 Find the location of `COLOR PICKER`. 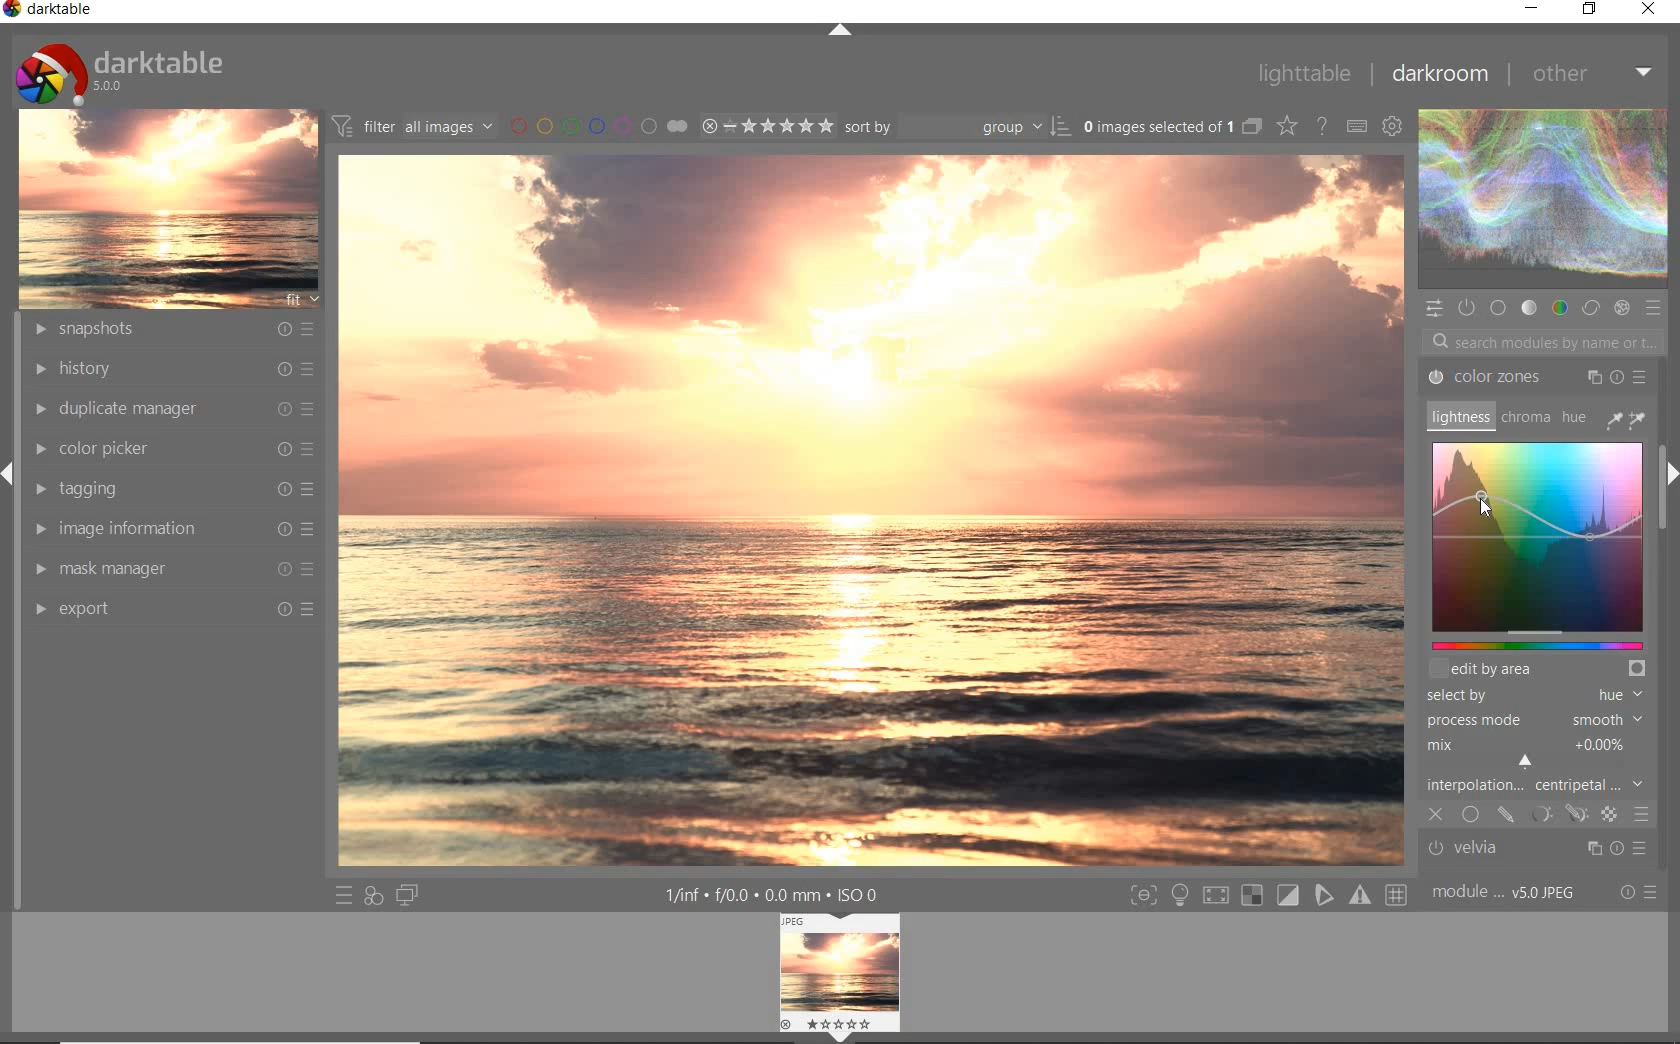

COLOR PICKER is located at coordinates (178, 447).